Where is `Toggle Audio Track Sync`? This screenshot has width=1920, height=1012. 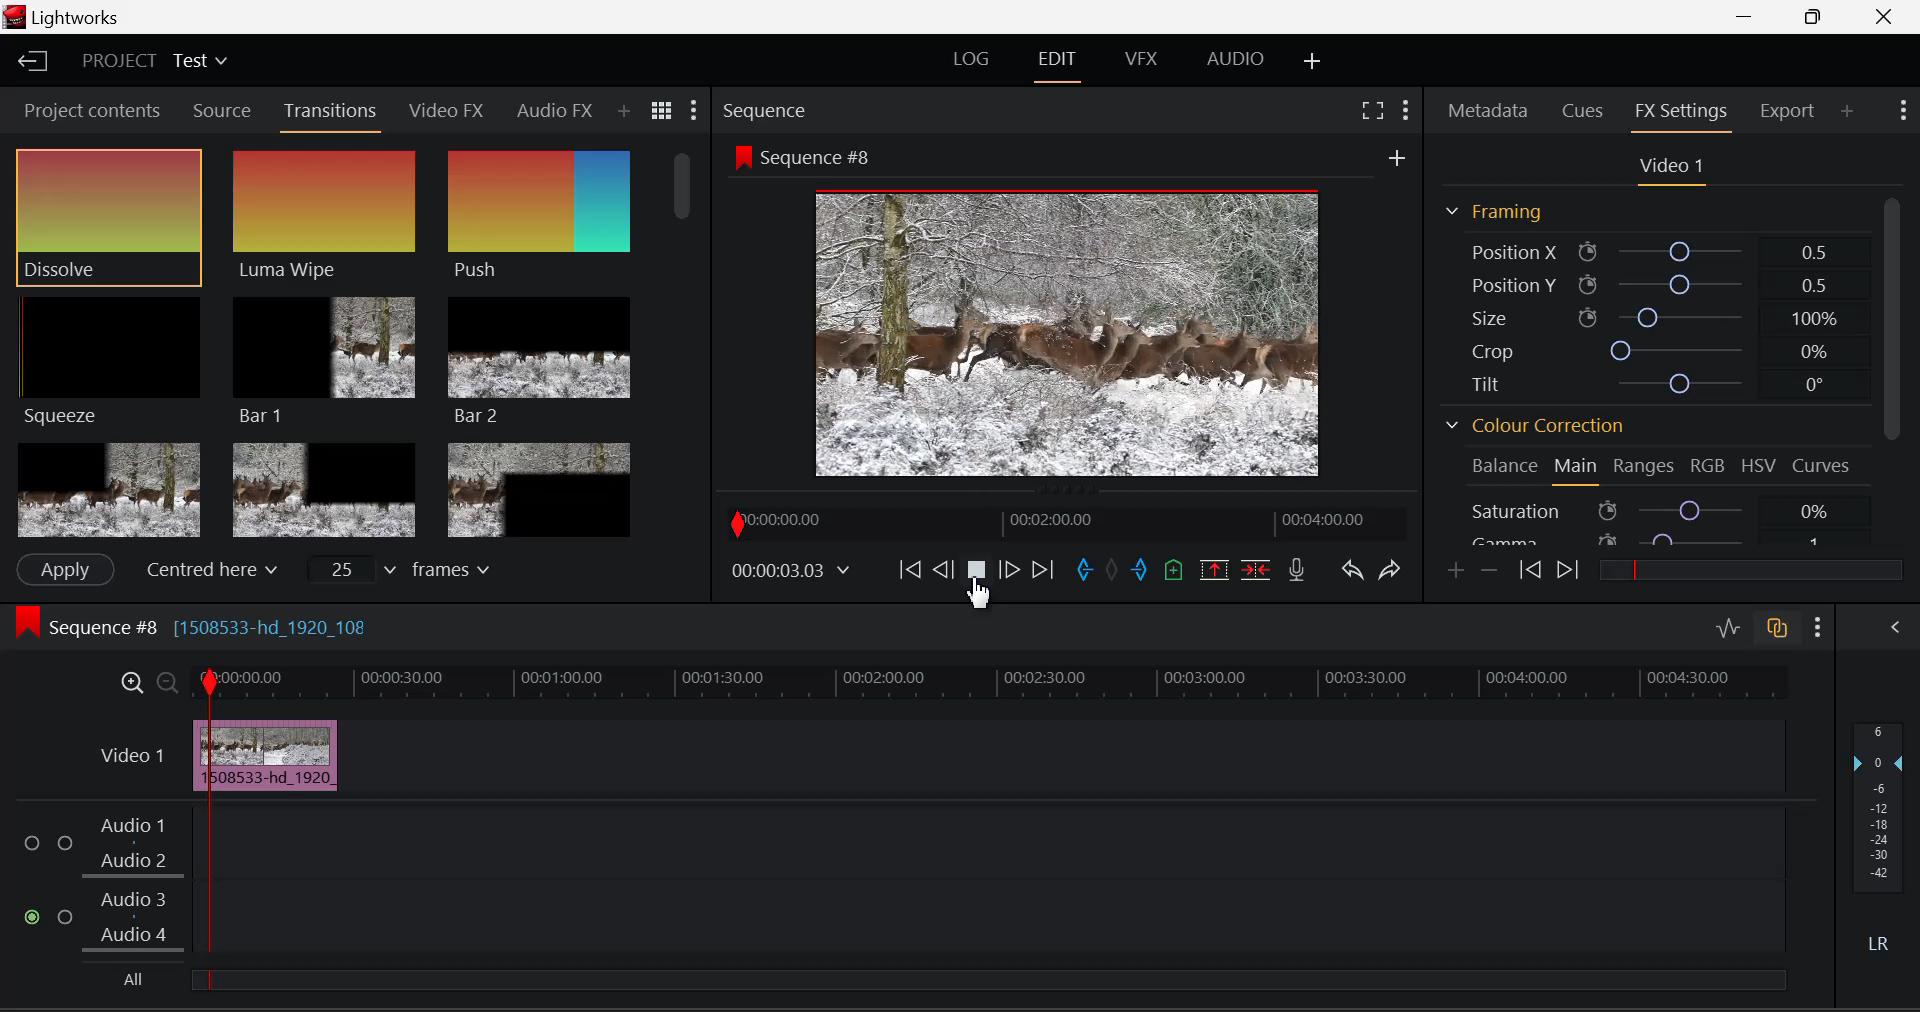 Toggle Audio Track Sync is located at coordinates (1780, 630).